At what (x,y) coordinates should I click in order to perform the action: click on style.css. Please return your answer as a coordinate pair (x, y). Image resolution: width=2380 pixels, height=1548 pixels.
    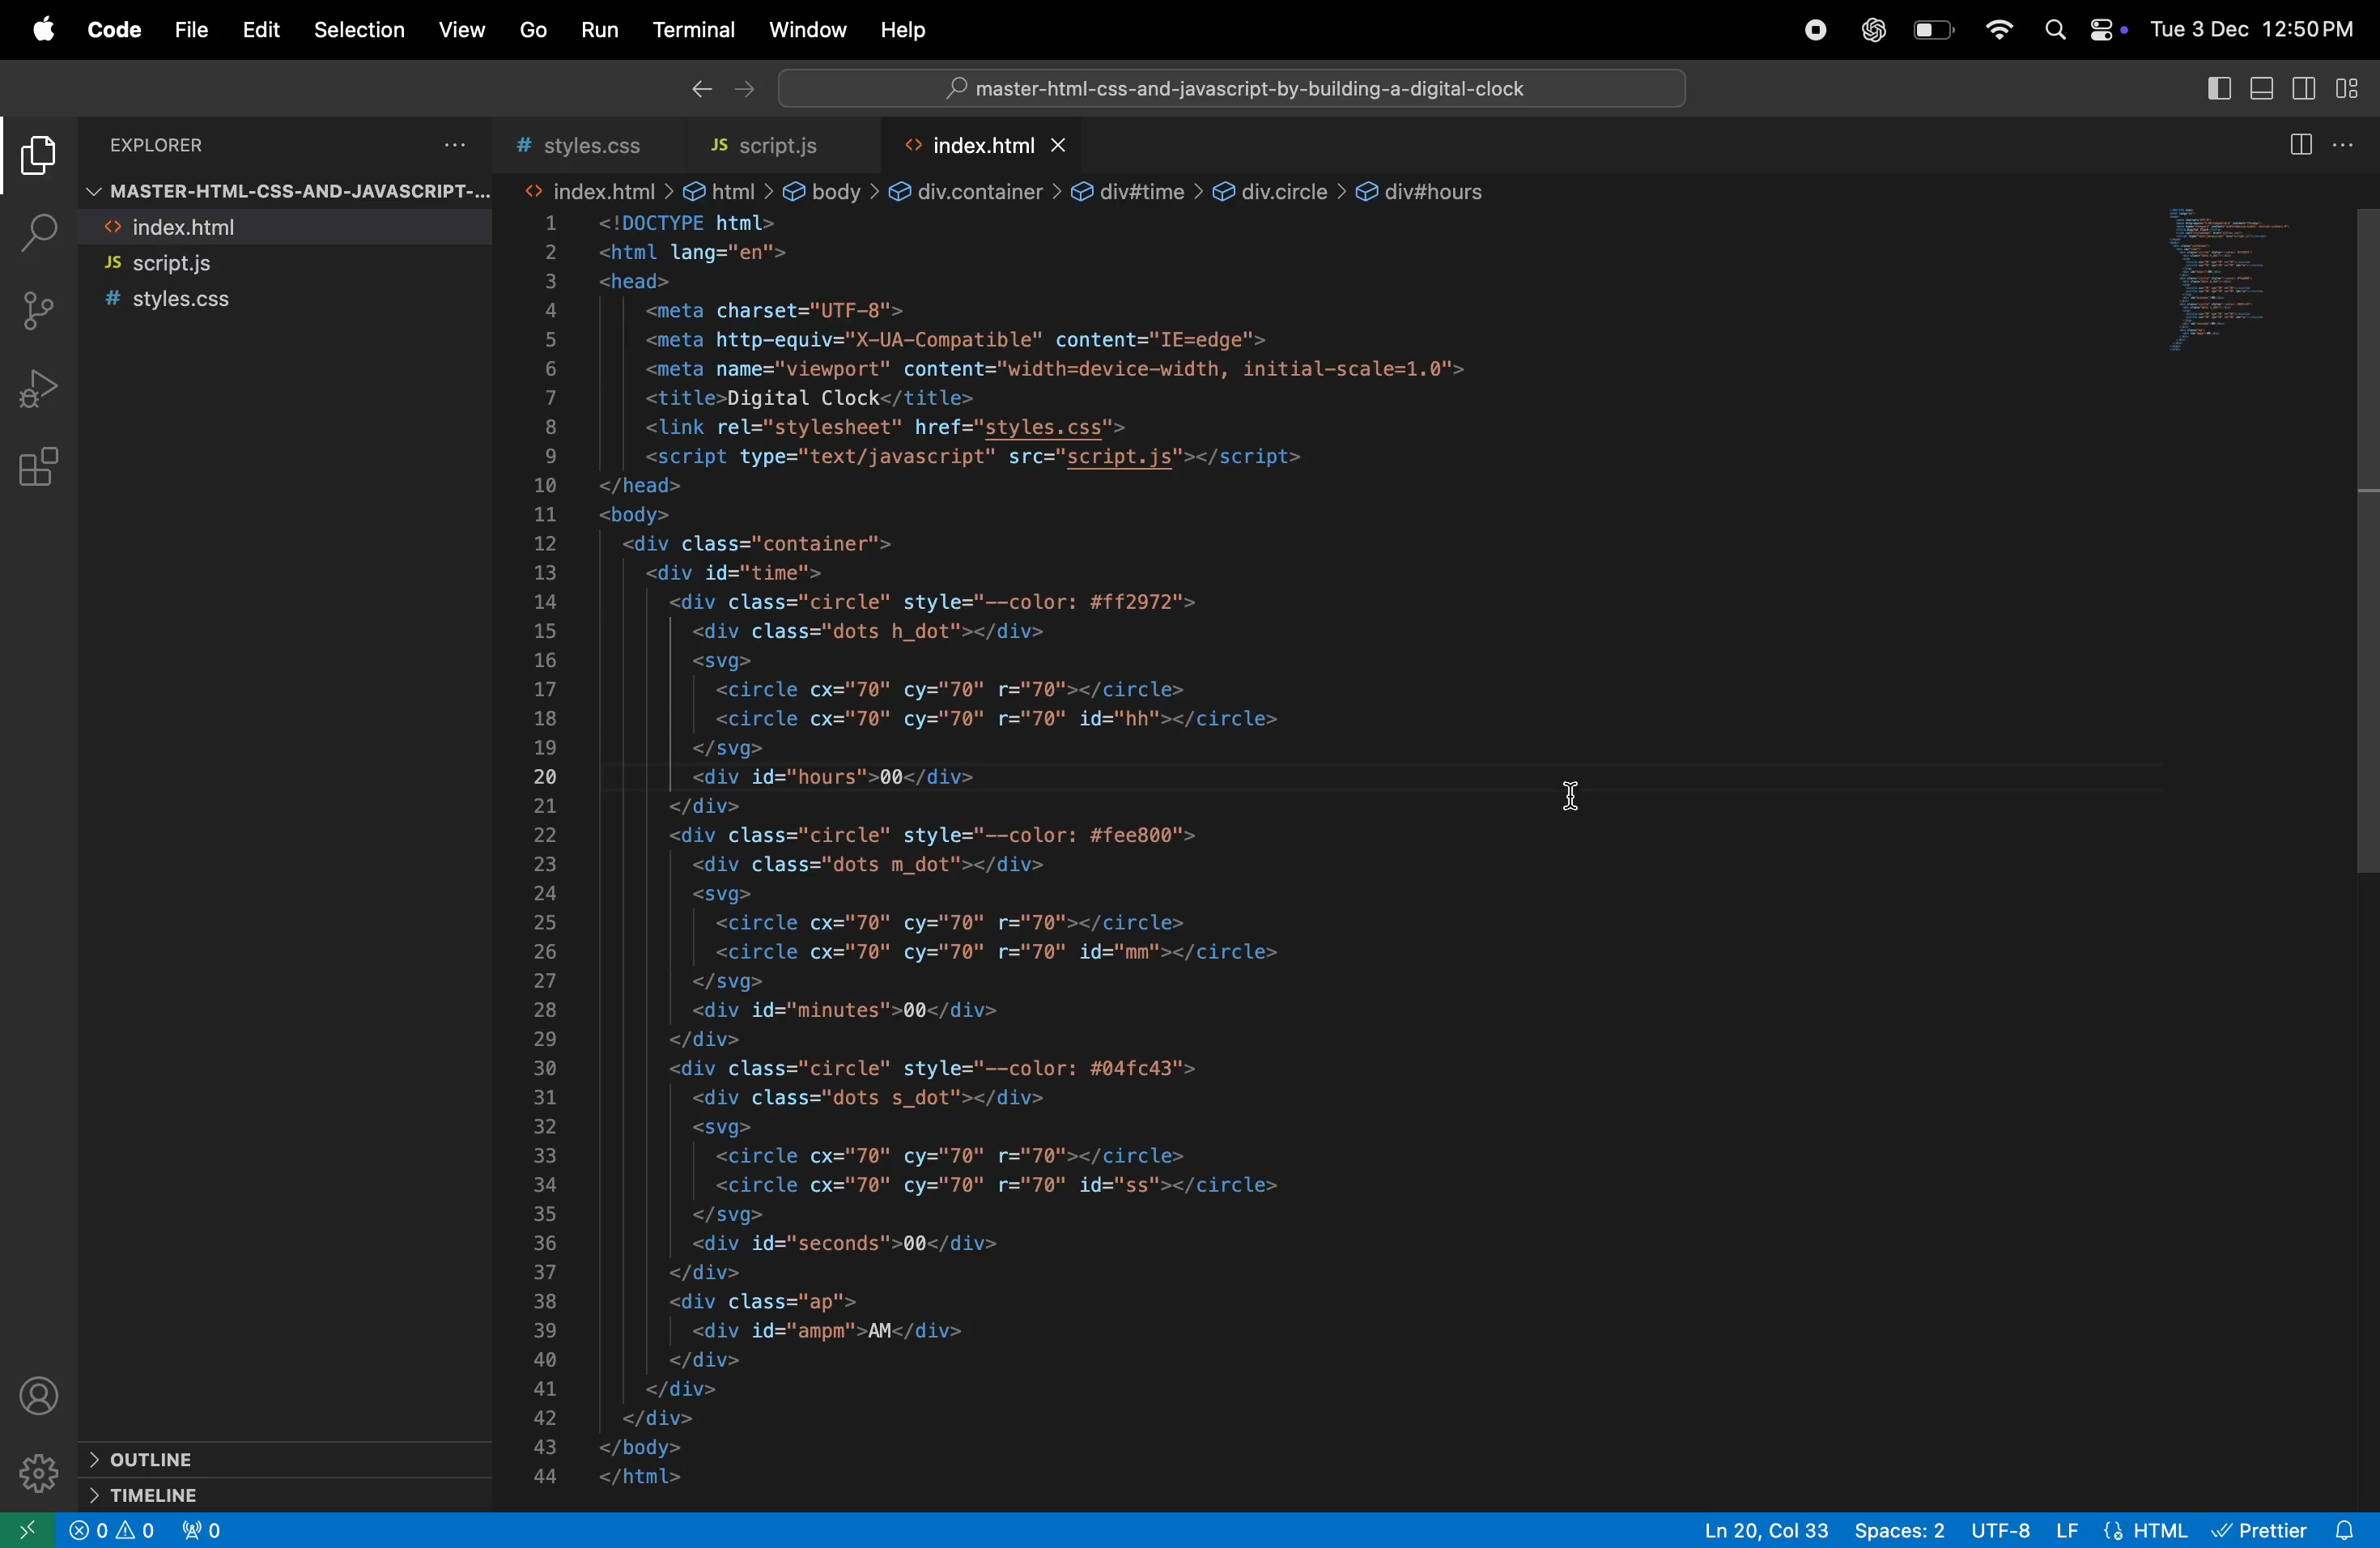
    Looking at the image, I should click on (593, 145).